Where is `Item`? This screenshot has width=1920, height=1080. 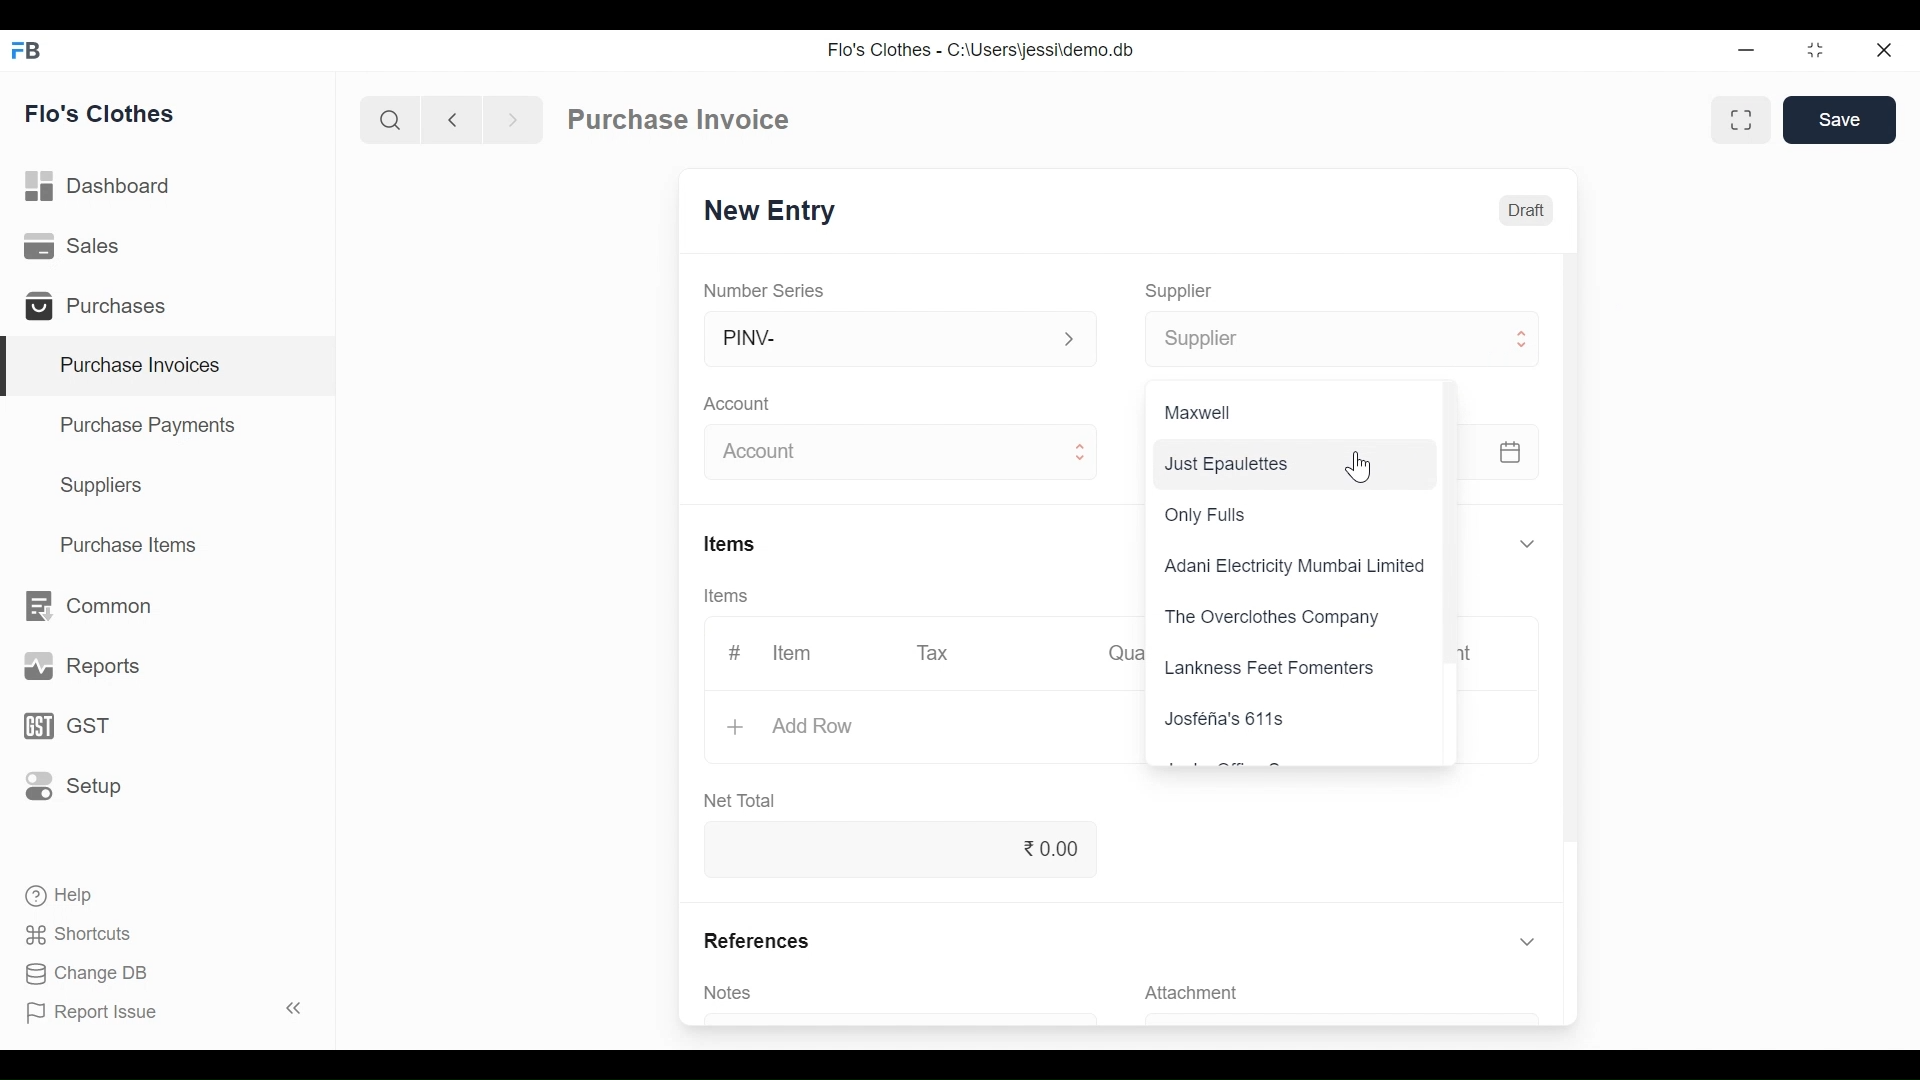 Item is located at coordinates (793, 651).